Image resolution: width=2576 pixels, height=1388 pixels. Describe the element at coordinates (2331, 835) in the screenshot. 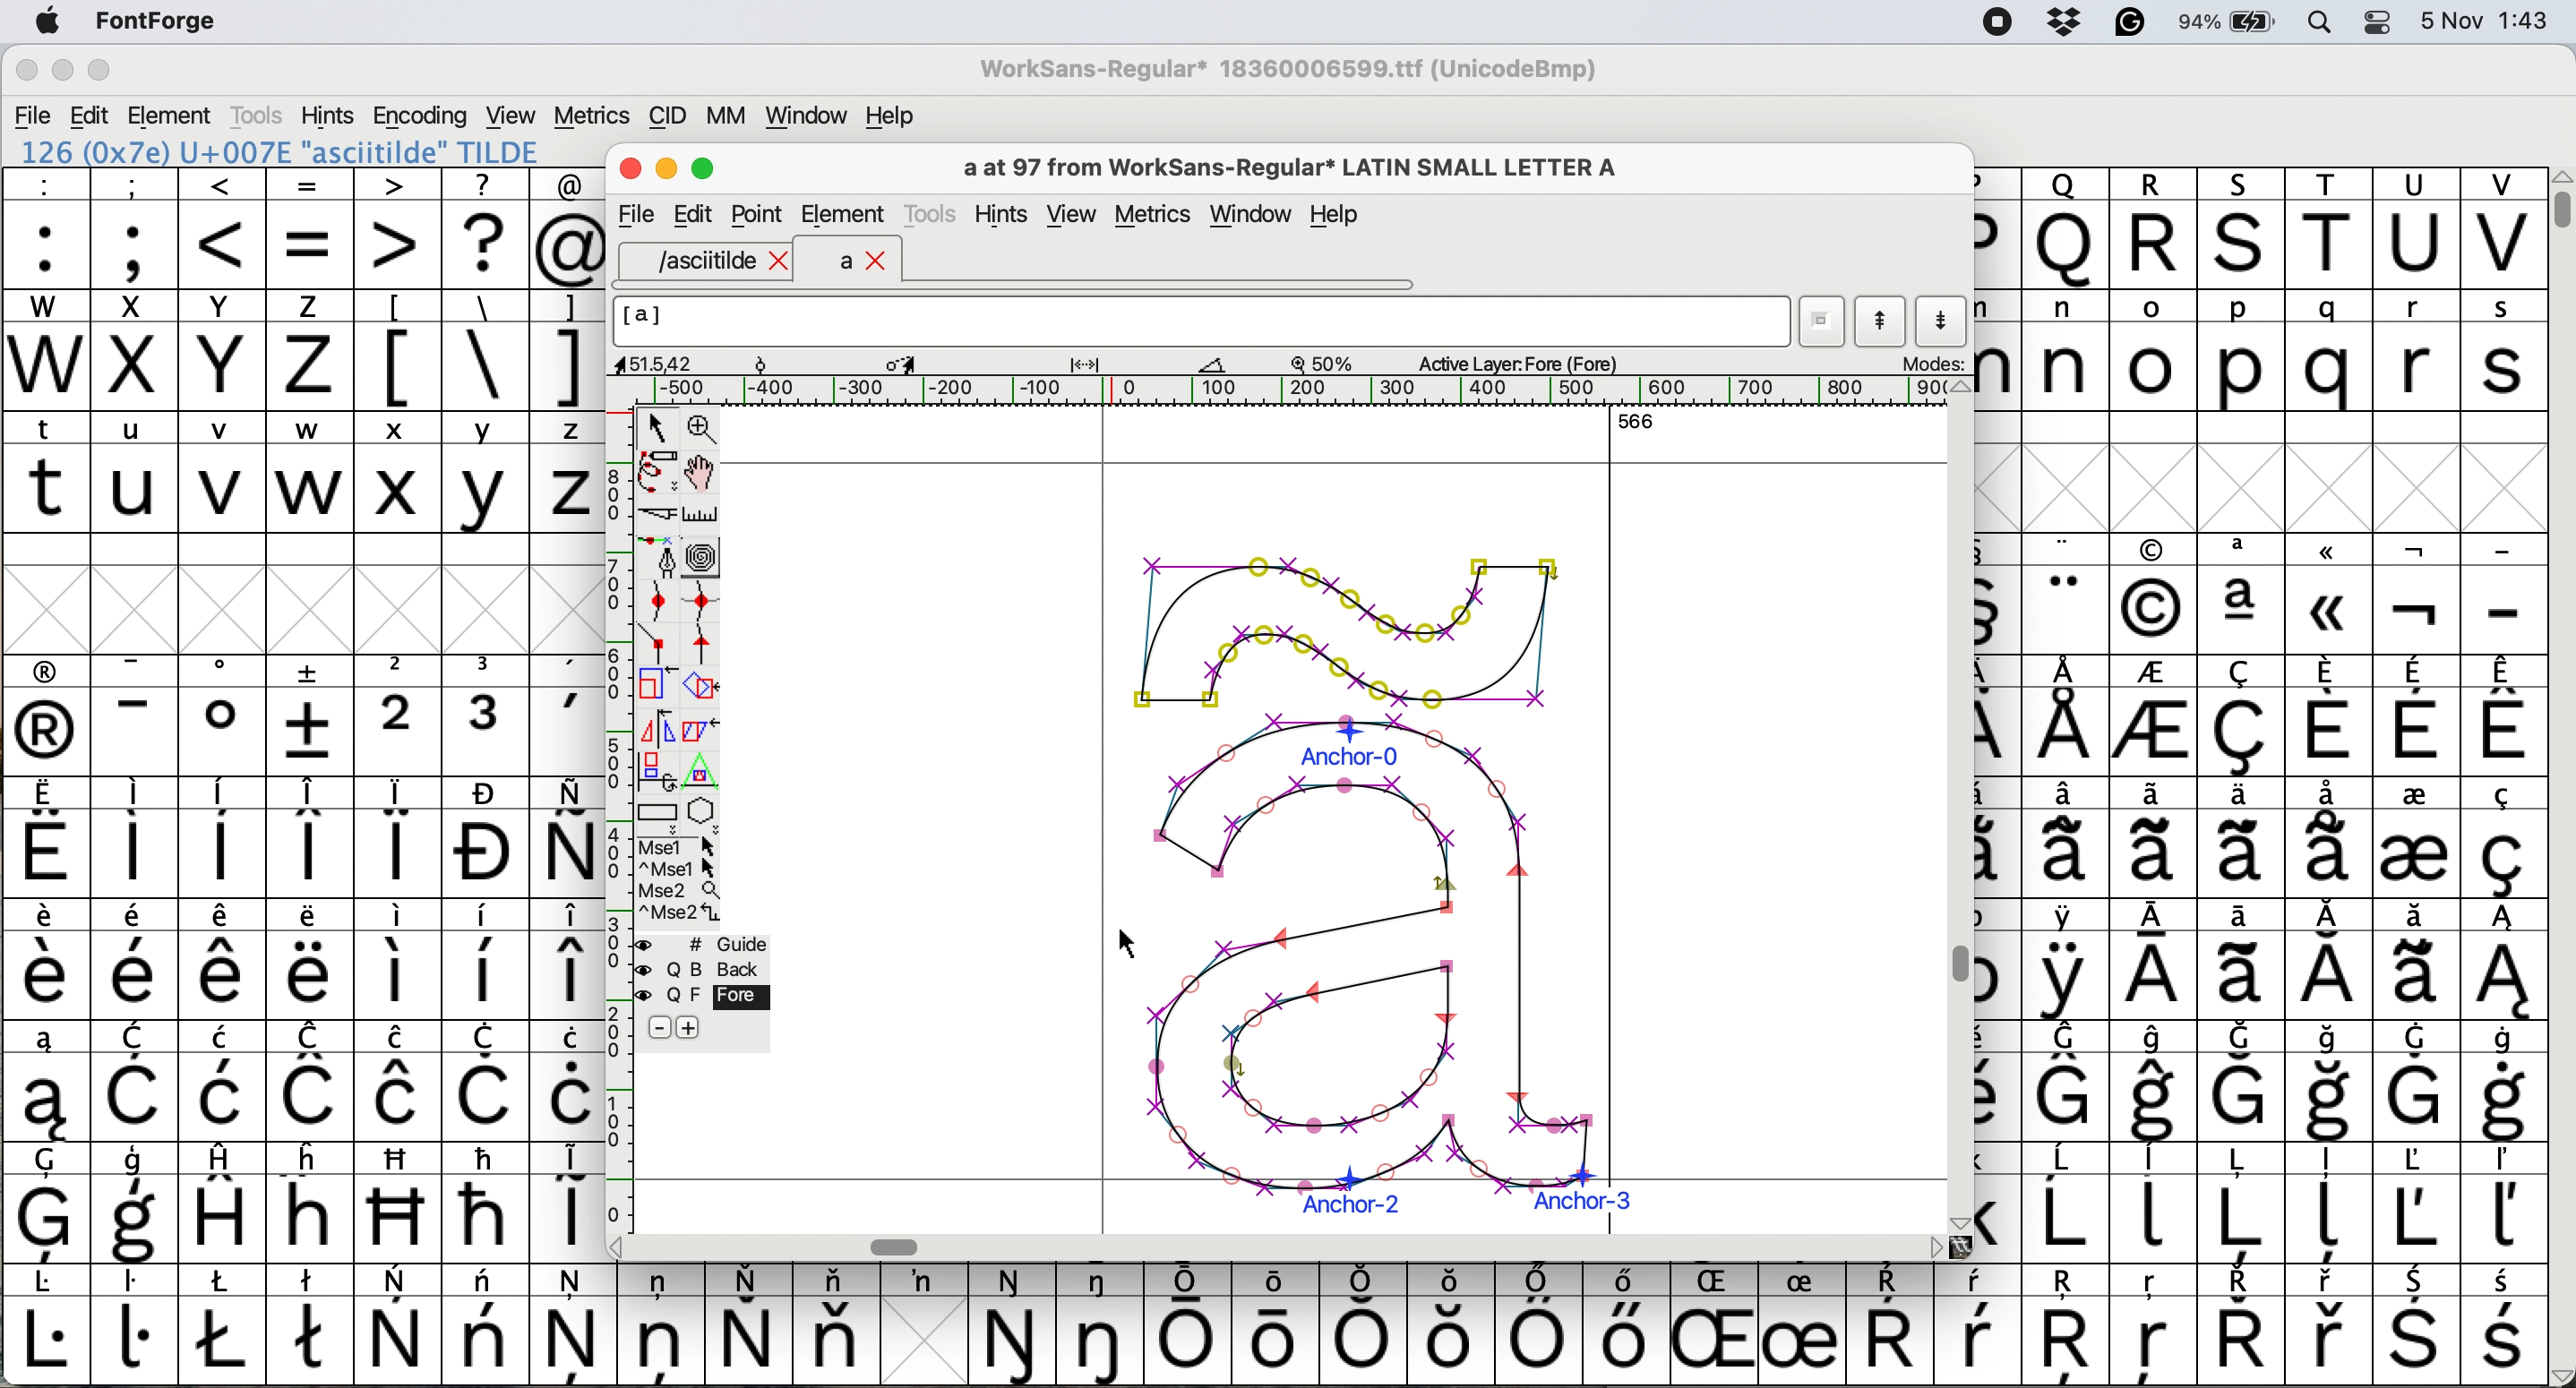

I see `symbol` at that location.